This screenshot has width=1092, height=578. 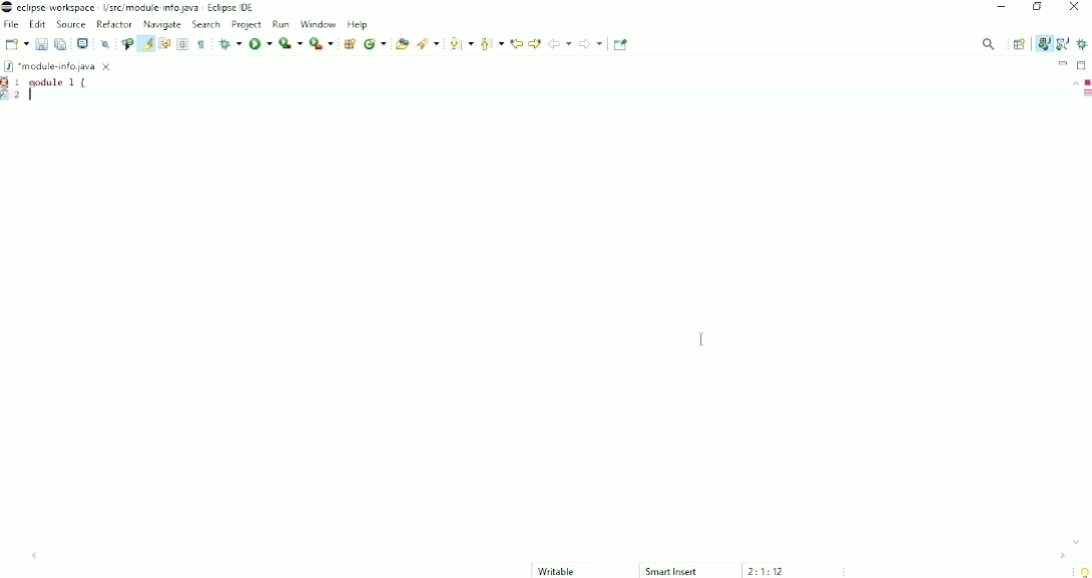 I want to click on Access commands and other items, so click(x=989, y=43).